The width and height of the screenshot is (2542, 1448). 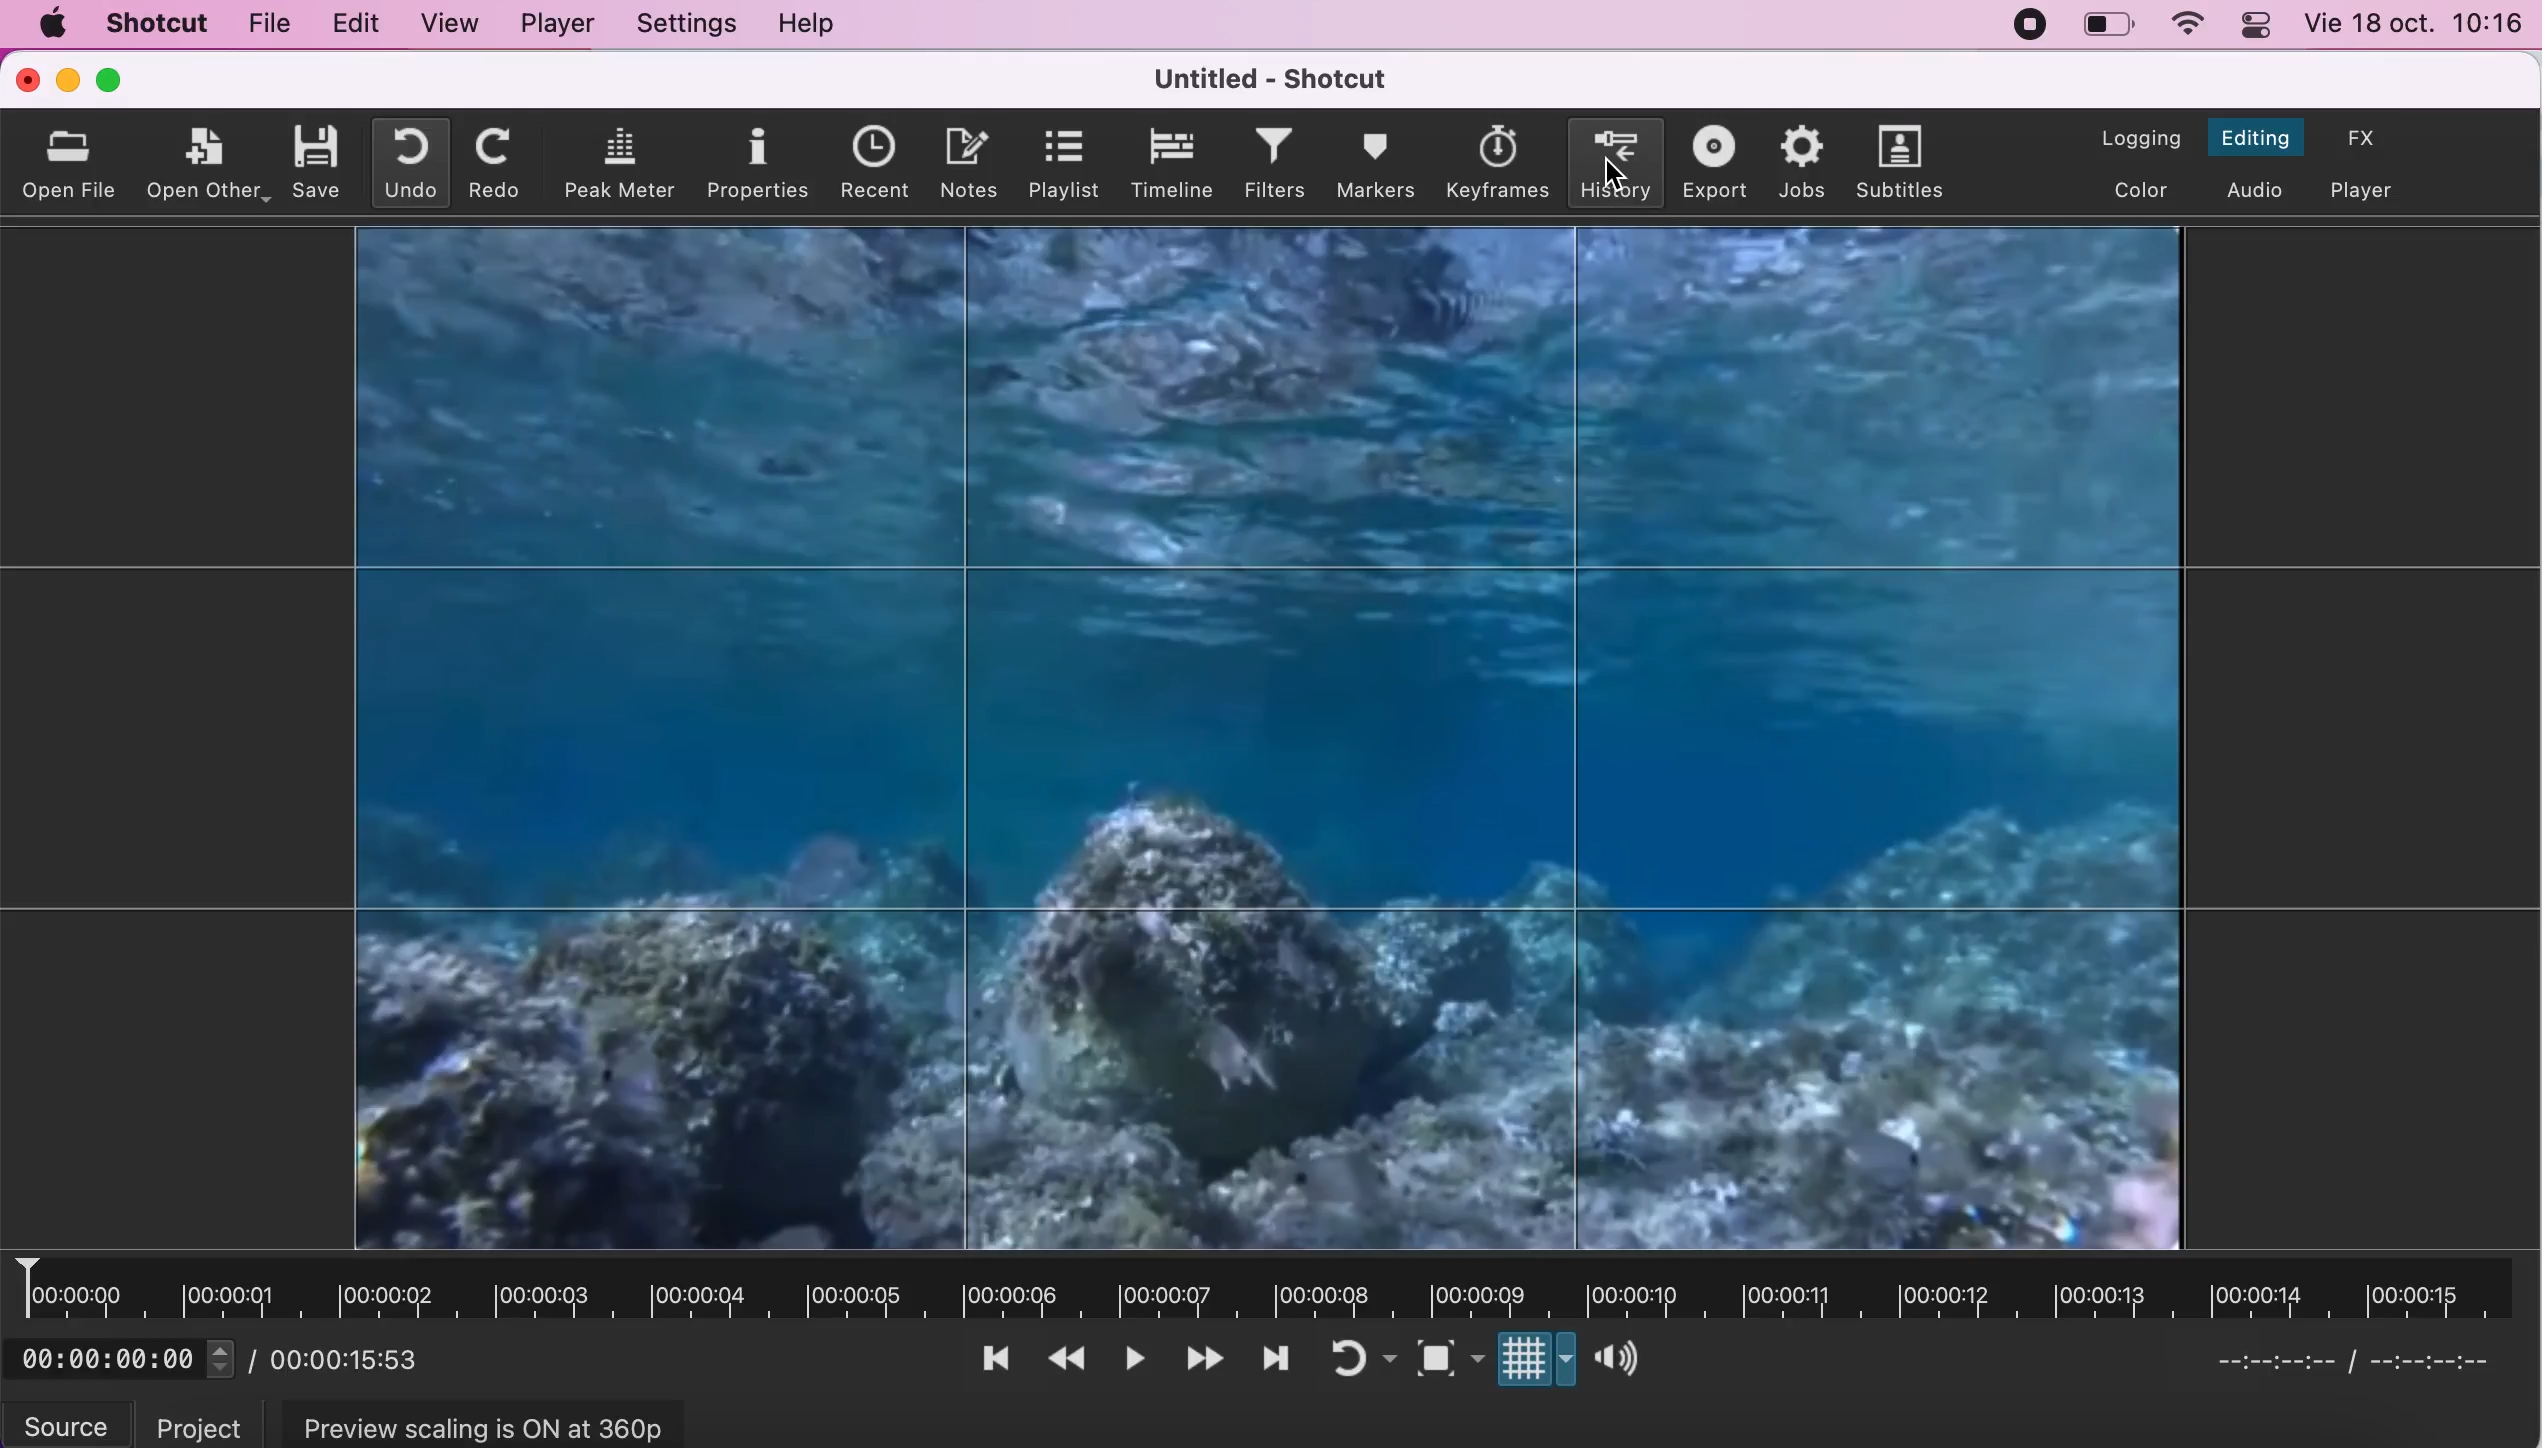 I want to click on cursor, so click(x=1613, y=172).